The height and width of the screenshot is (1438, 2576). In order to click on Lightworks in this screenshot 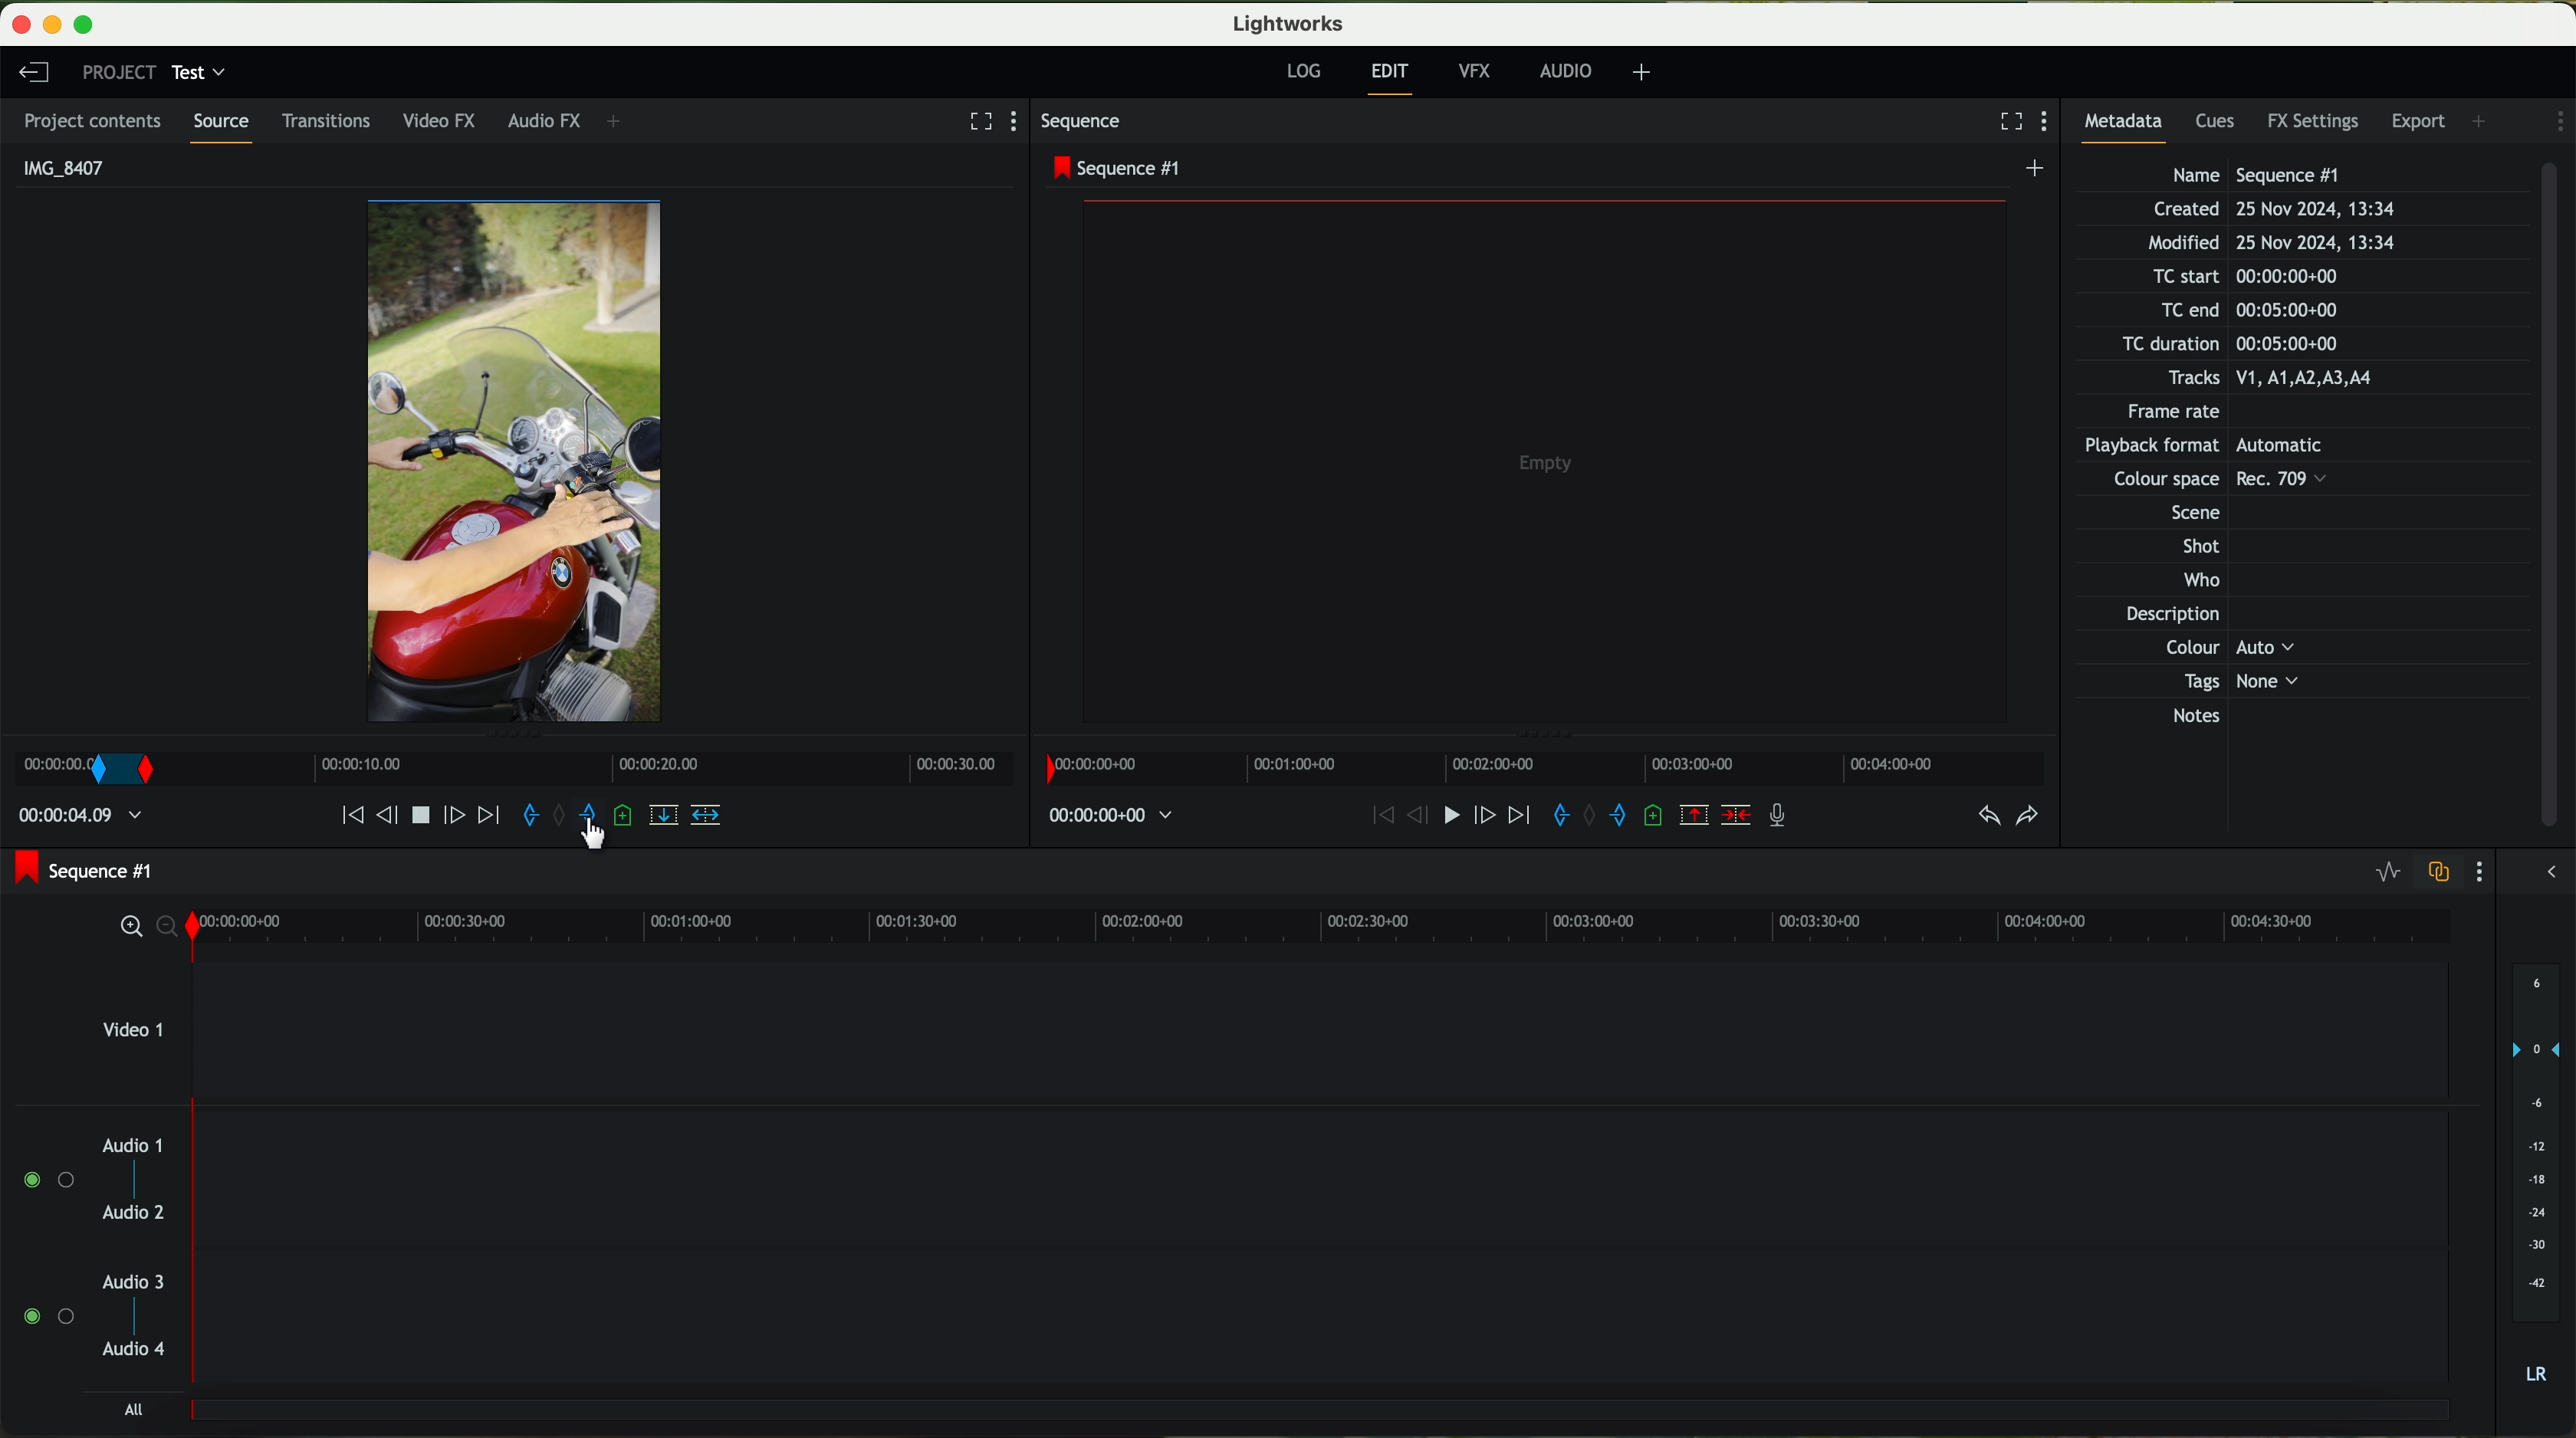, I will do `click(1286, 24)`.